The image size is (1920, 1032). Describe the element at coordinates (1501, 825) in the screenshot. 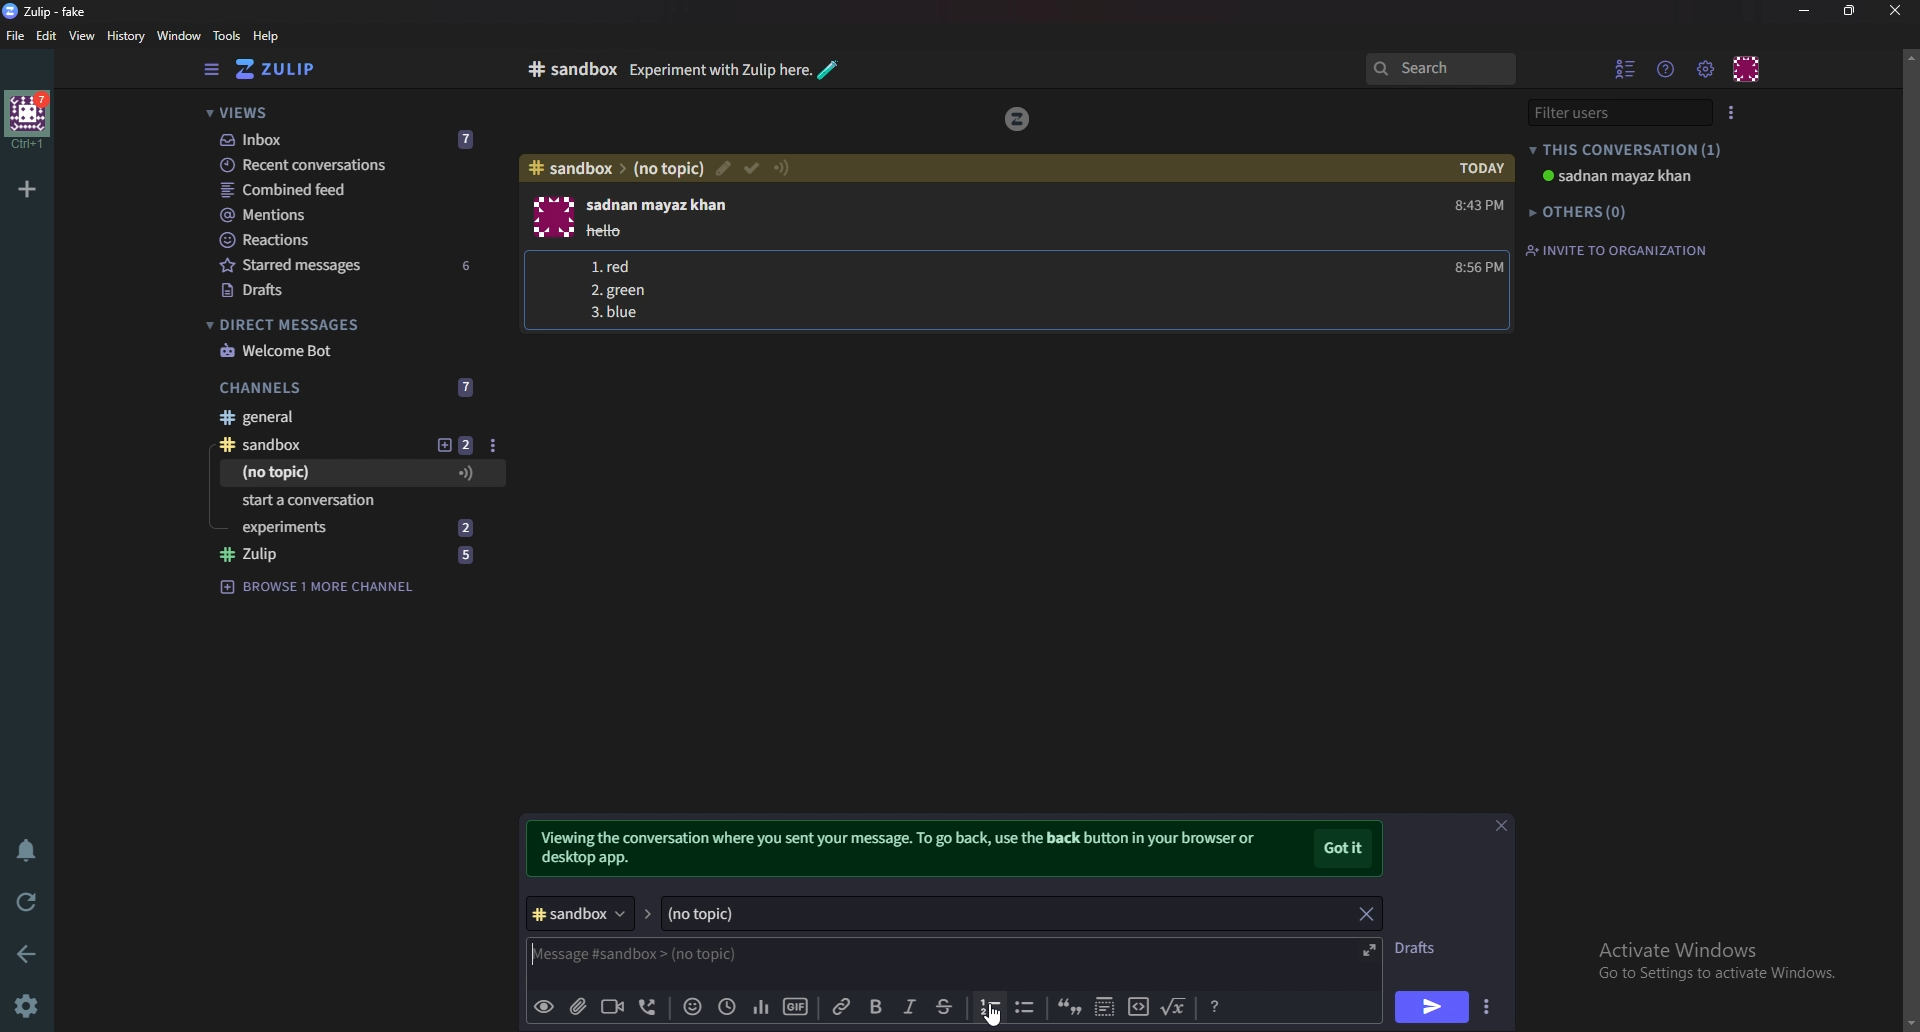

I see `close message` at that location.